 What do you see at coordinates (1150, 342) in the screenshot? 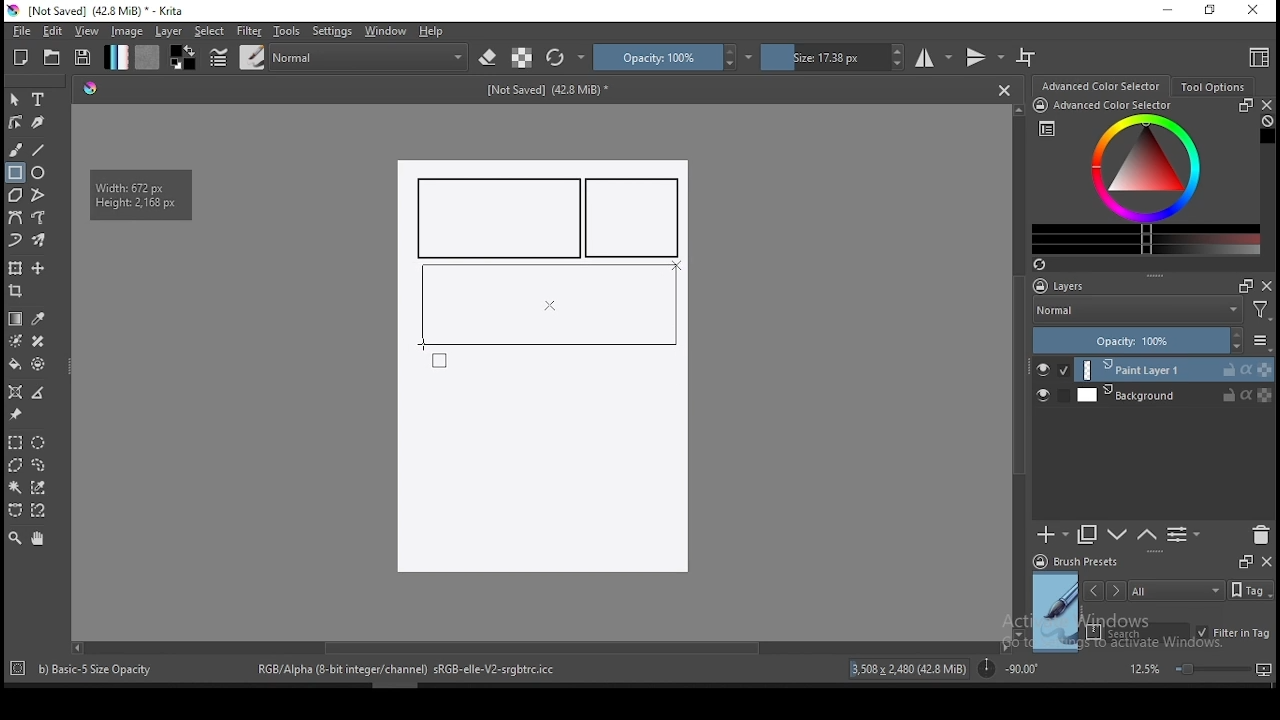
I see `opacity` at bounding box center [1150, 342].